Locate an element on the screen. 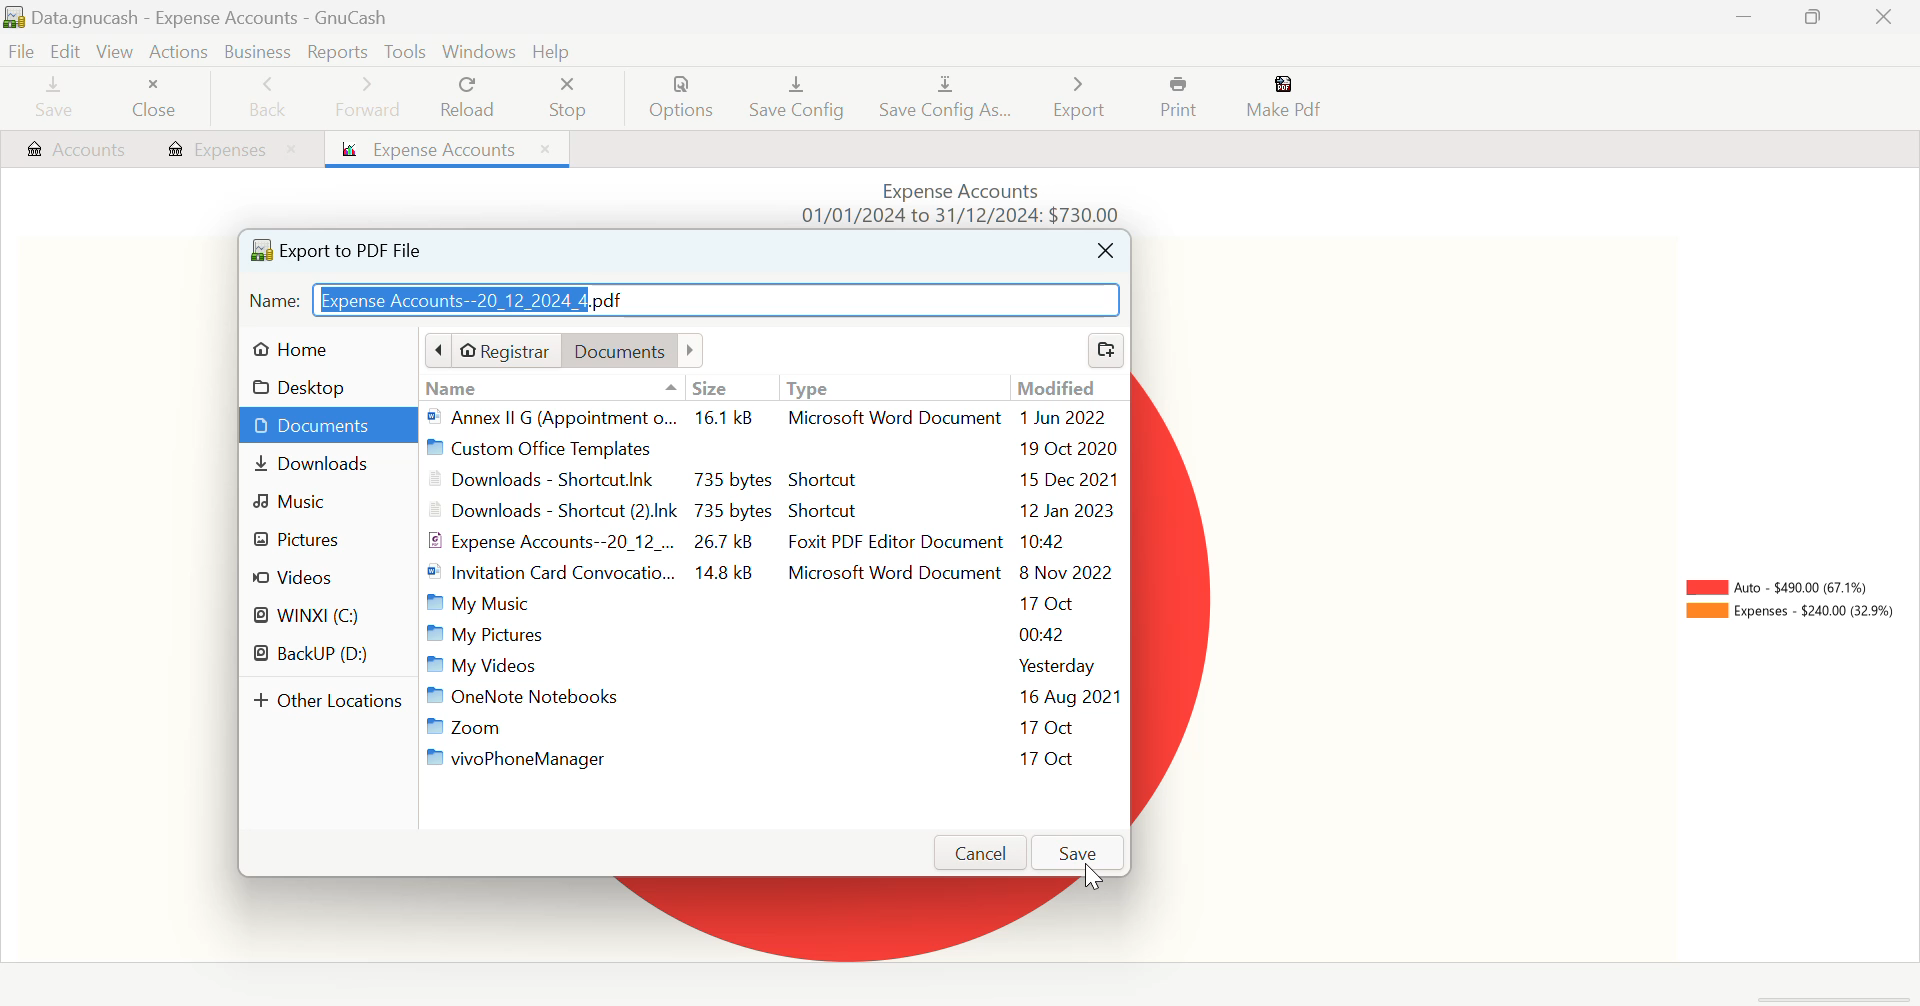  Invitation Card File is located at coordinates (777, 573).